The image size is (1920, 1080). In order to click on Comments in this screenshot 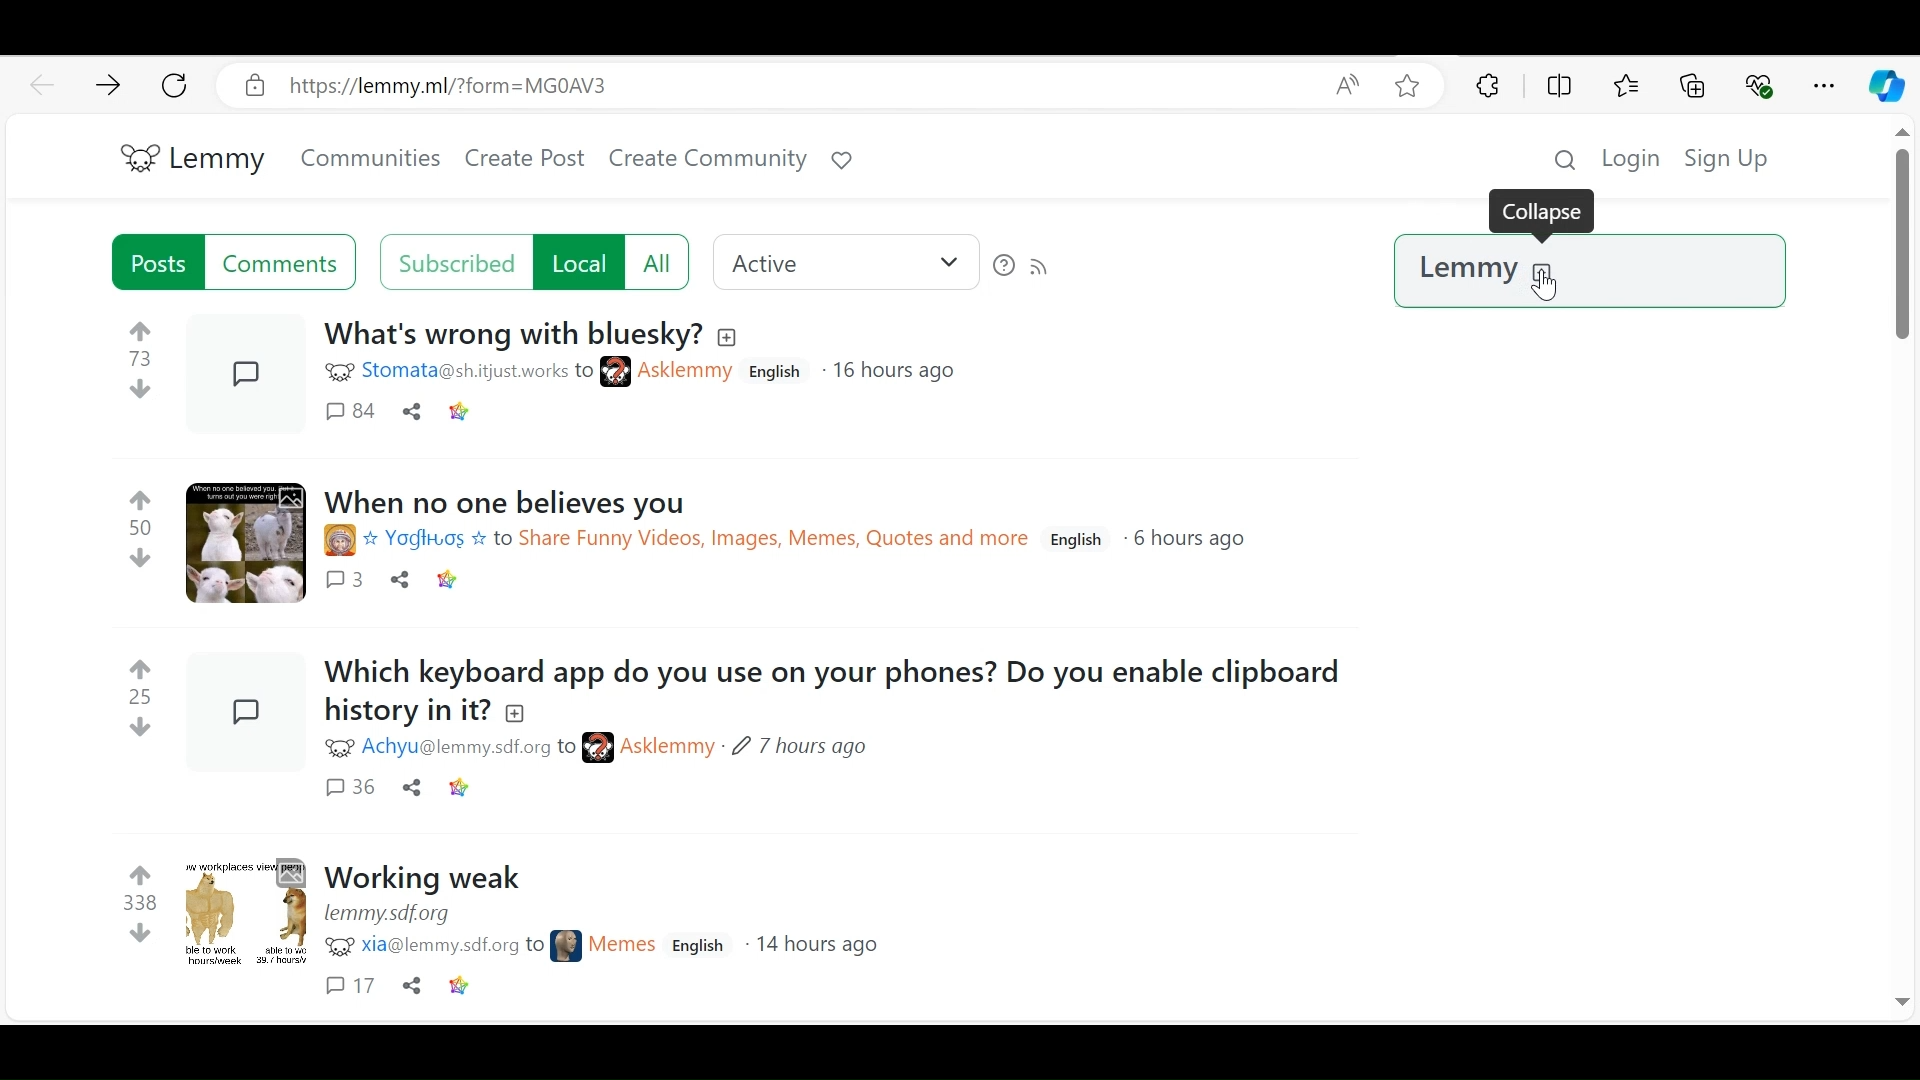, I will do `click(349, 788)`.